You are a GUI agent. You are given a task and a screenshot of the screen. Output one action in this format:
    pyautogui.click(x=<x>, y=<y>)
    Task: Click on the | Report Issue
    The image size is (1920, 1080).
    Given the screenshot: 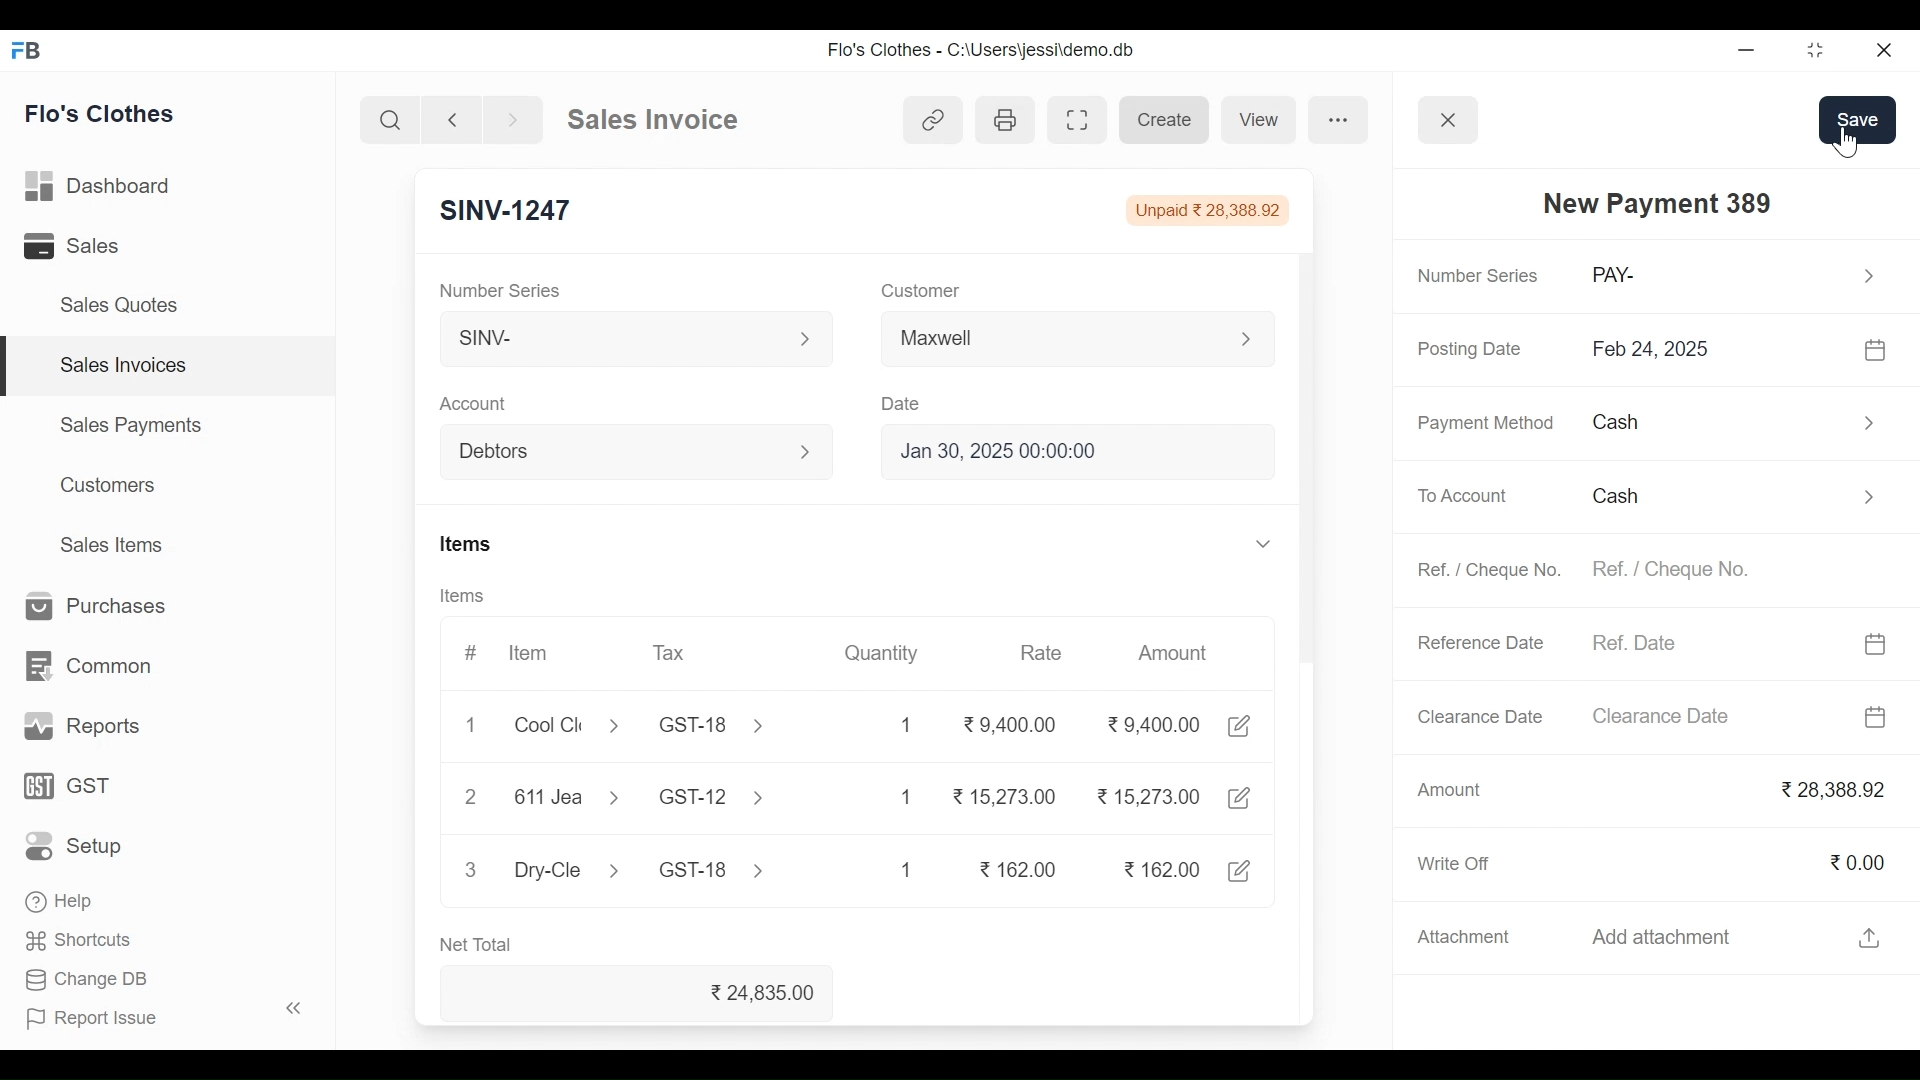 What is the action you would take?
    pyautogui.click(x=166, y=1015)
    